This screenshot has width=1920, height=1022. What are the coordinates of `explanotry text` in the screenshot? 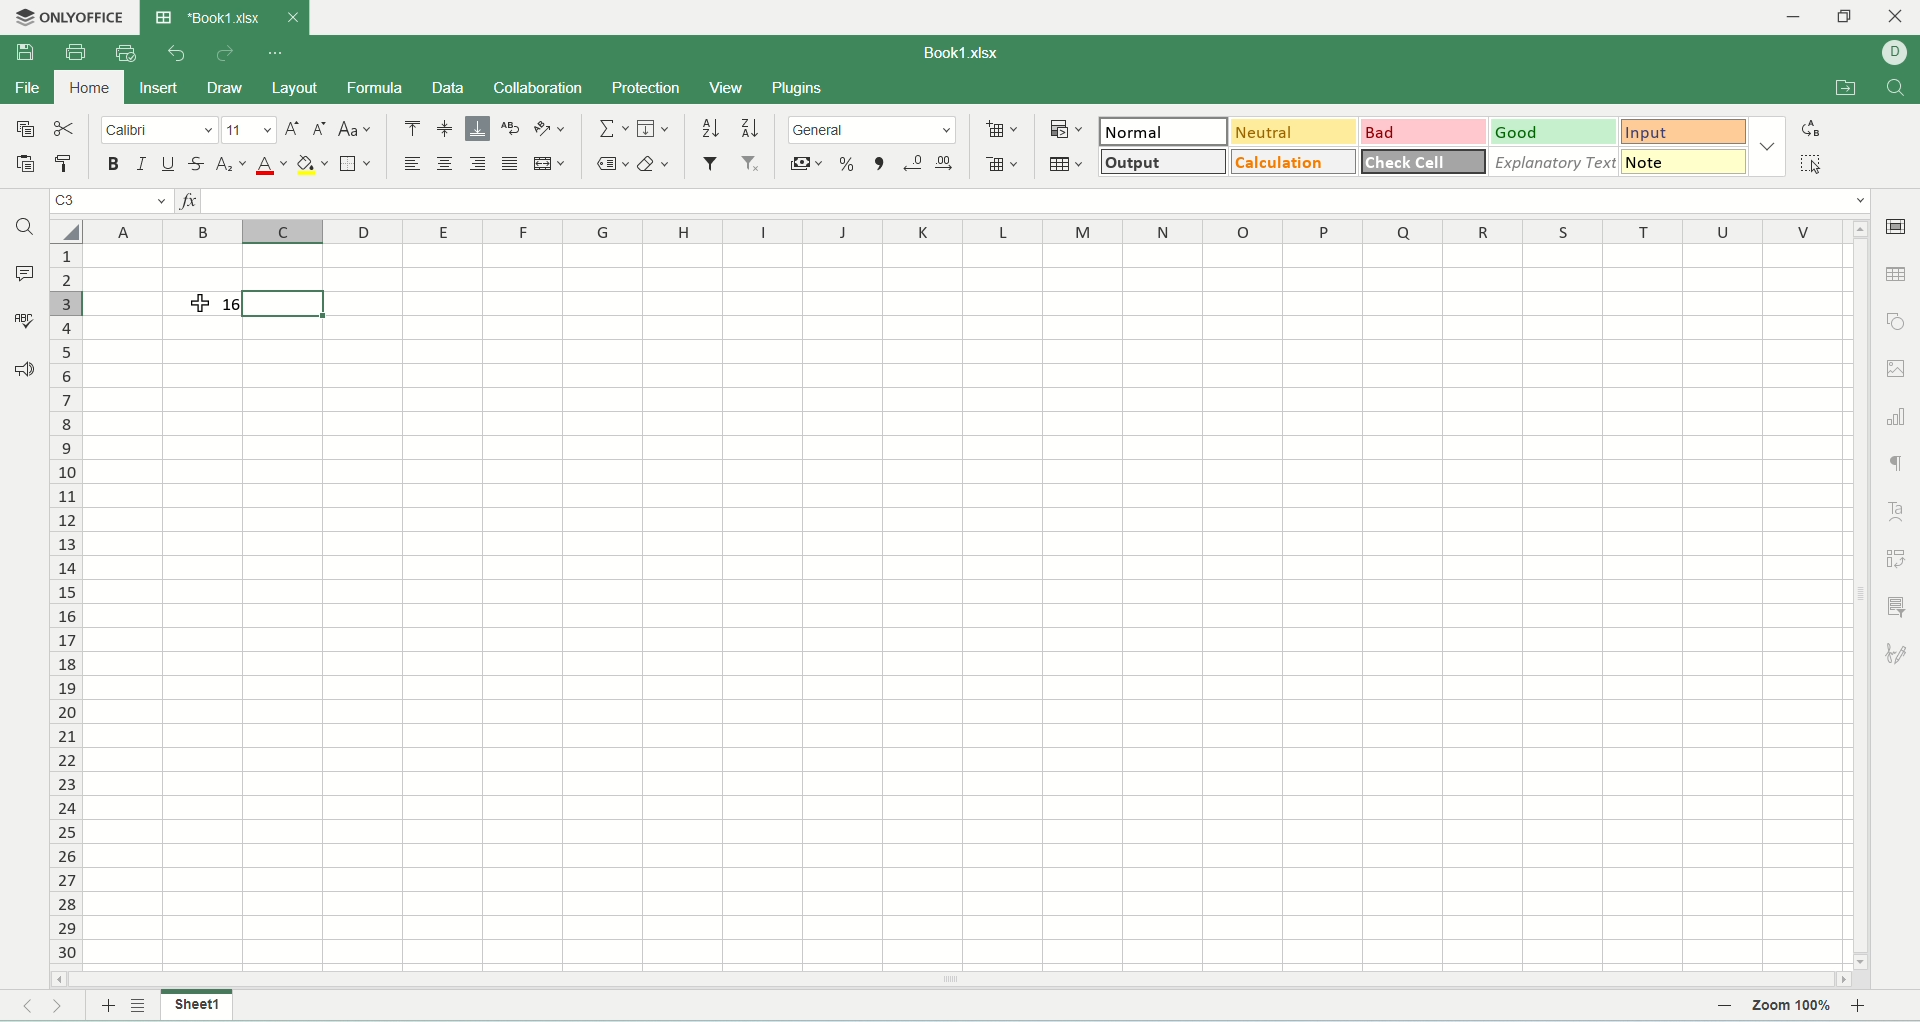 It's located at (1555, 162).